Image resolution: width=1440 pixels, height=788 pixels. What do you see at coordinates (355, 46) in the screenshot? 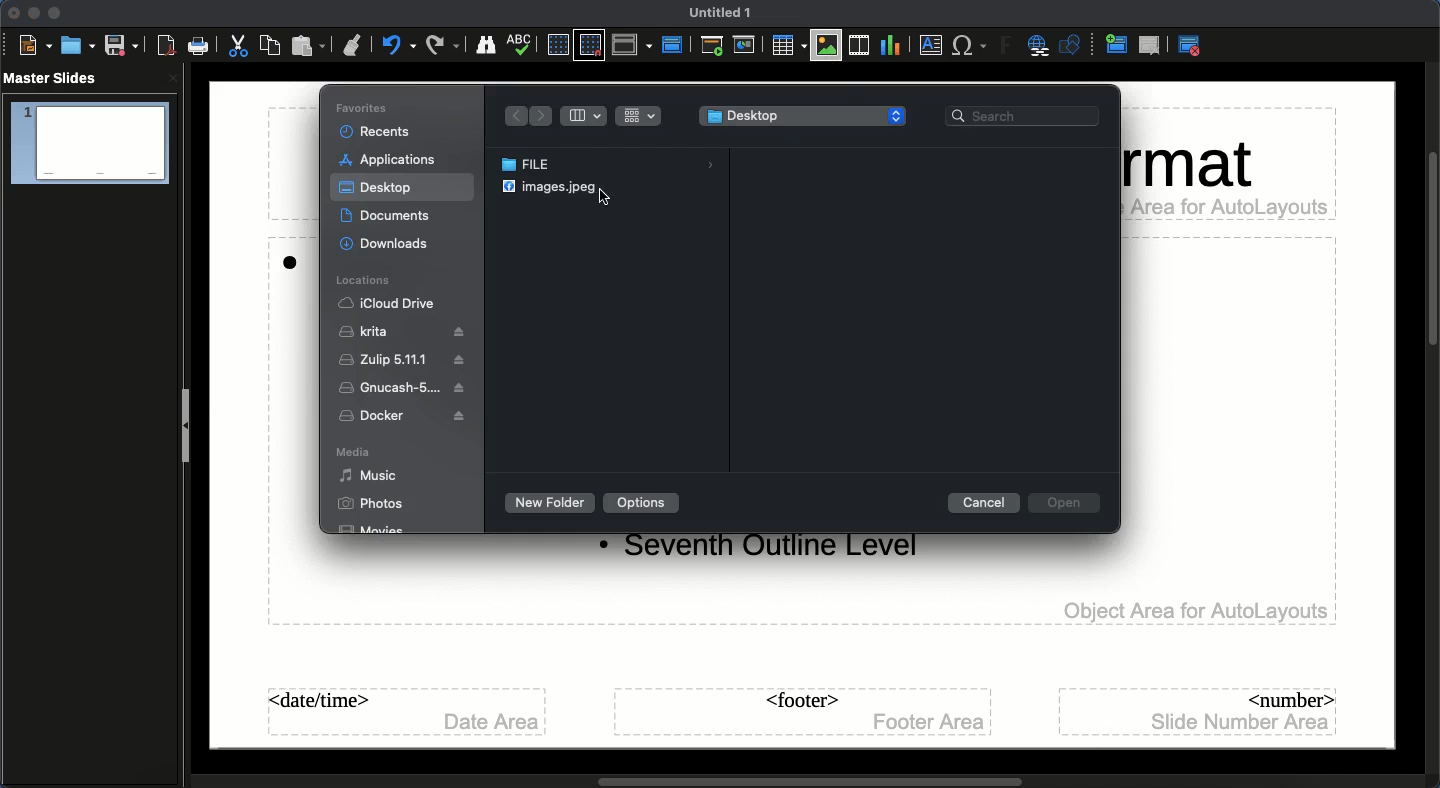
I see `Clone formatting` at bounding box center [355, 46].